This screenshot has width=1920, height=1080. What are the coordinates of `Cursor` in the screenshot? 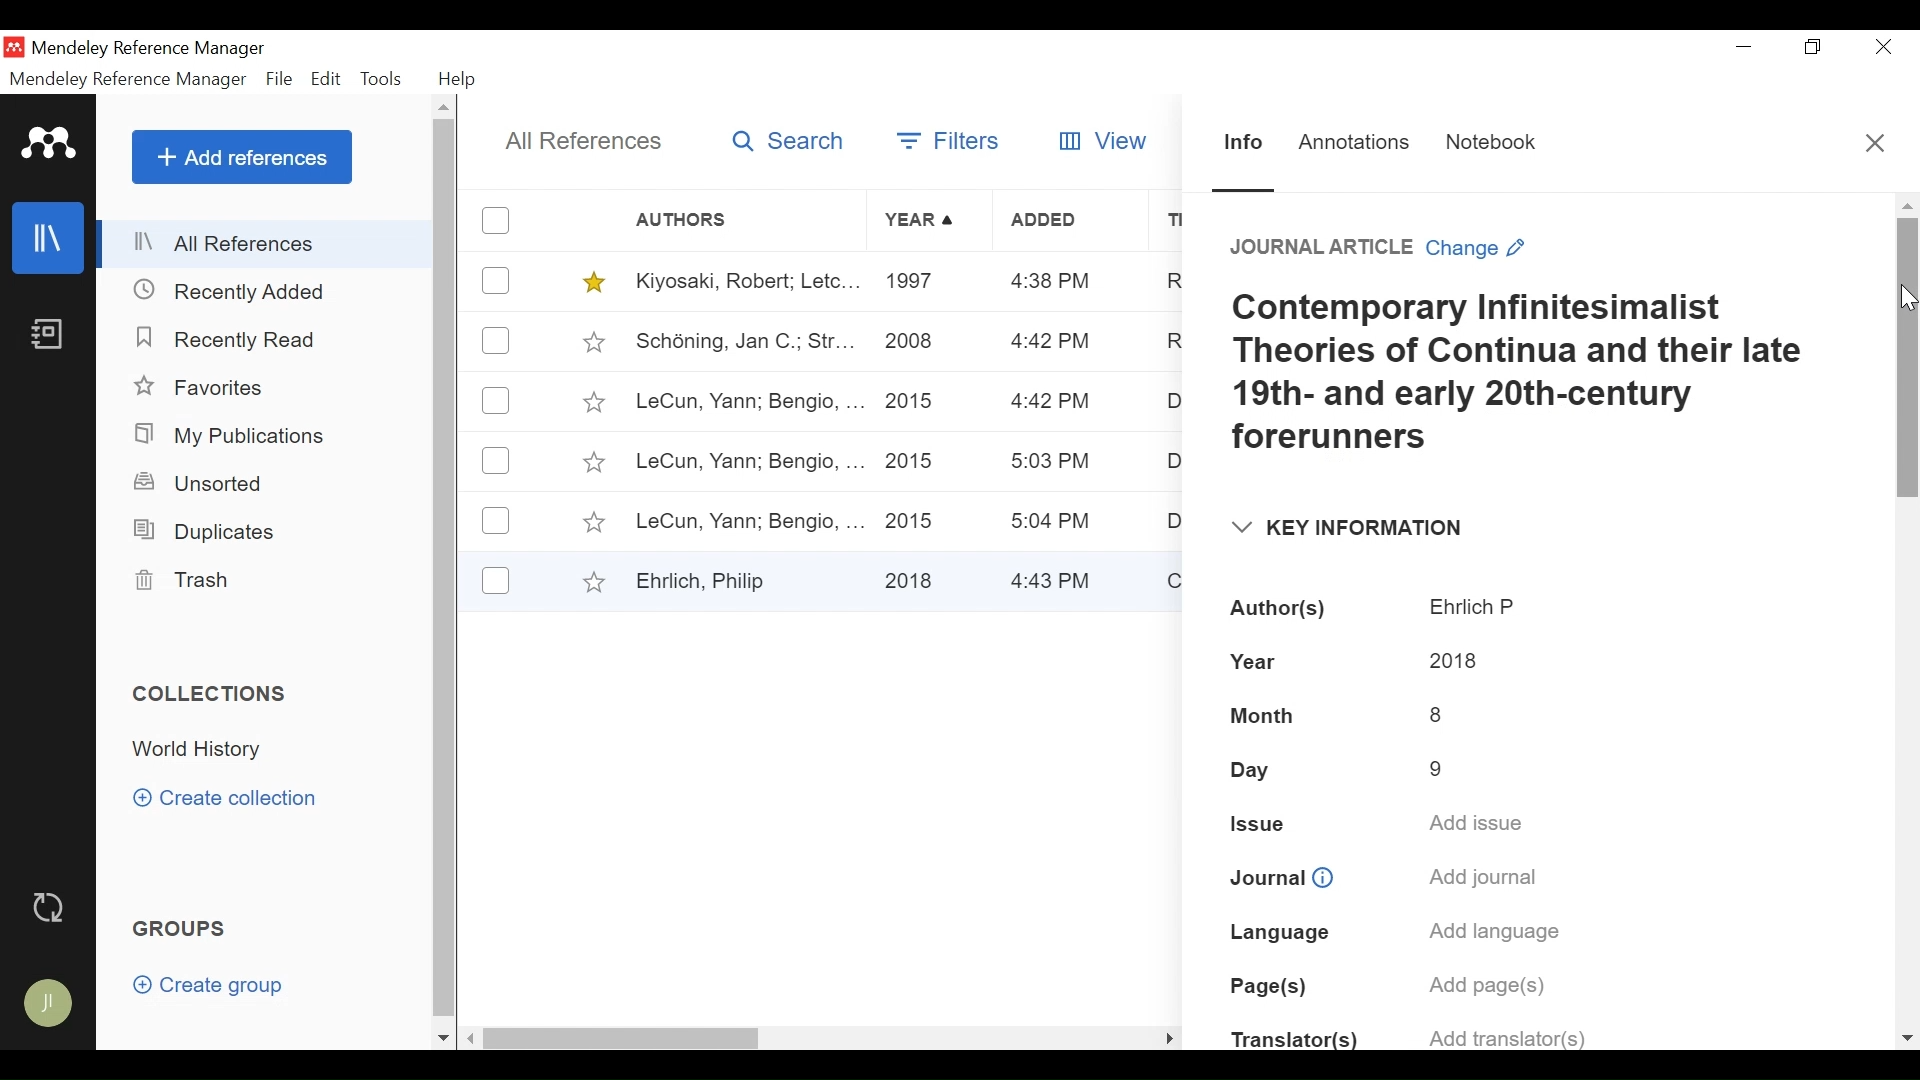 It's located at (1908, 300).